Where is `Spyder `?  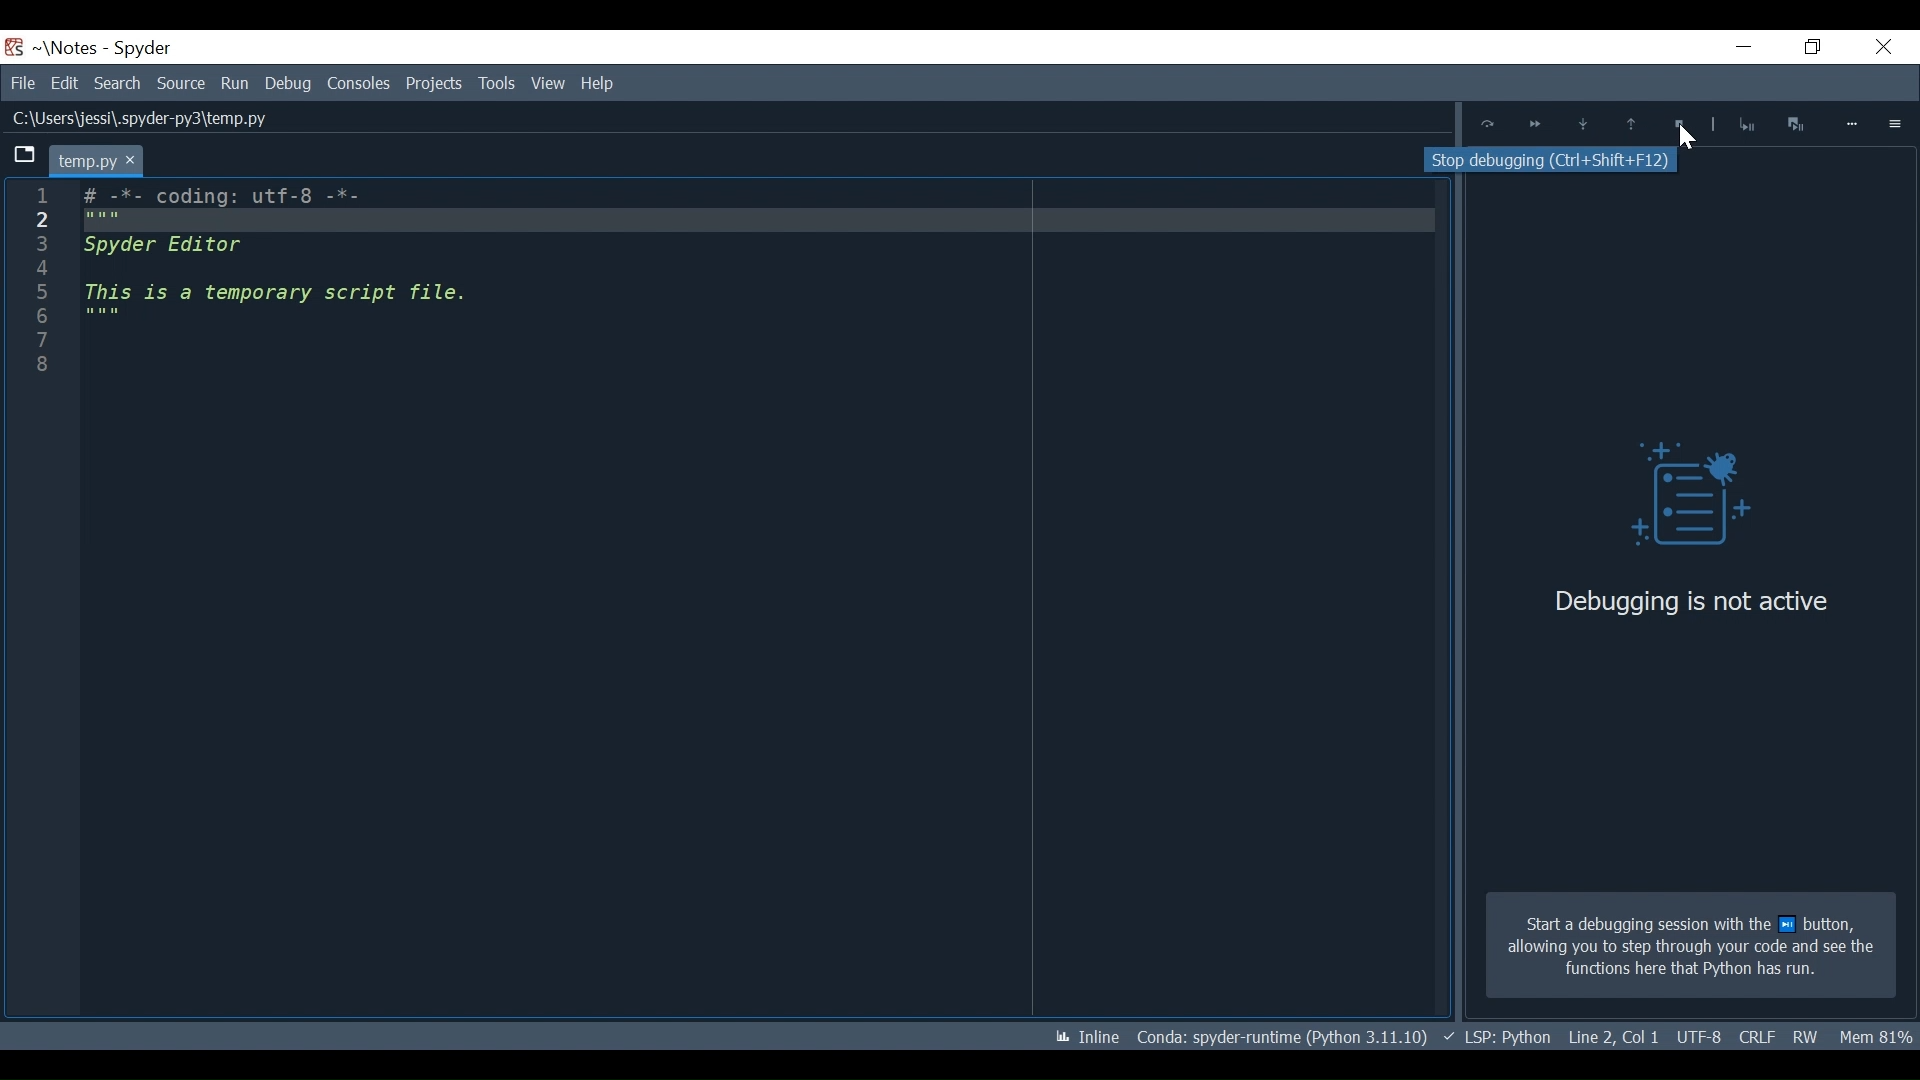 Spyder  is located at coordinates (144, 49).